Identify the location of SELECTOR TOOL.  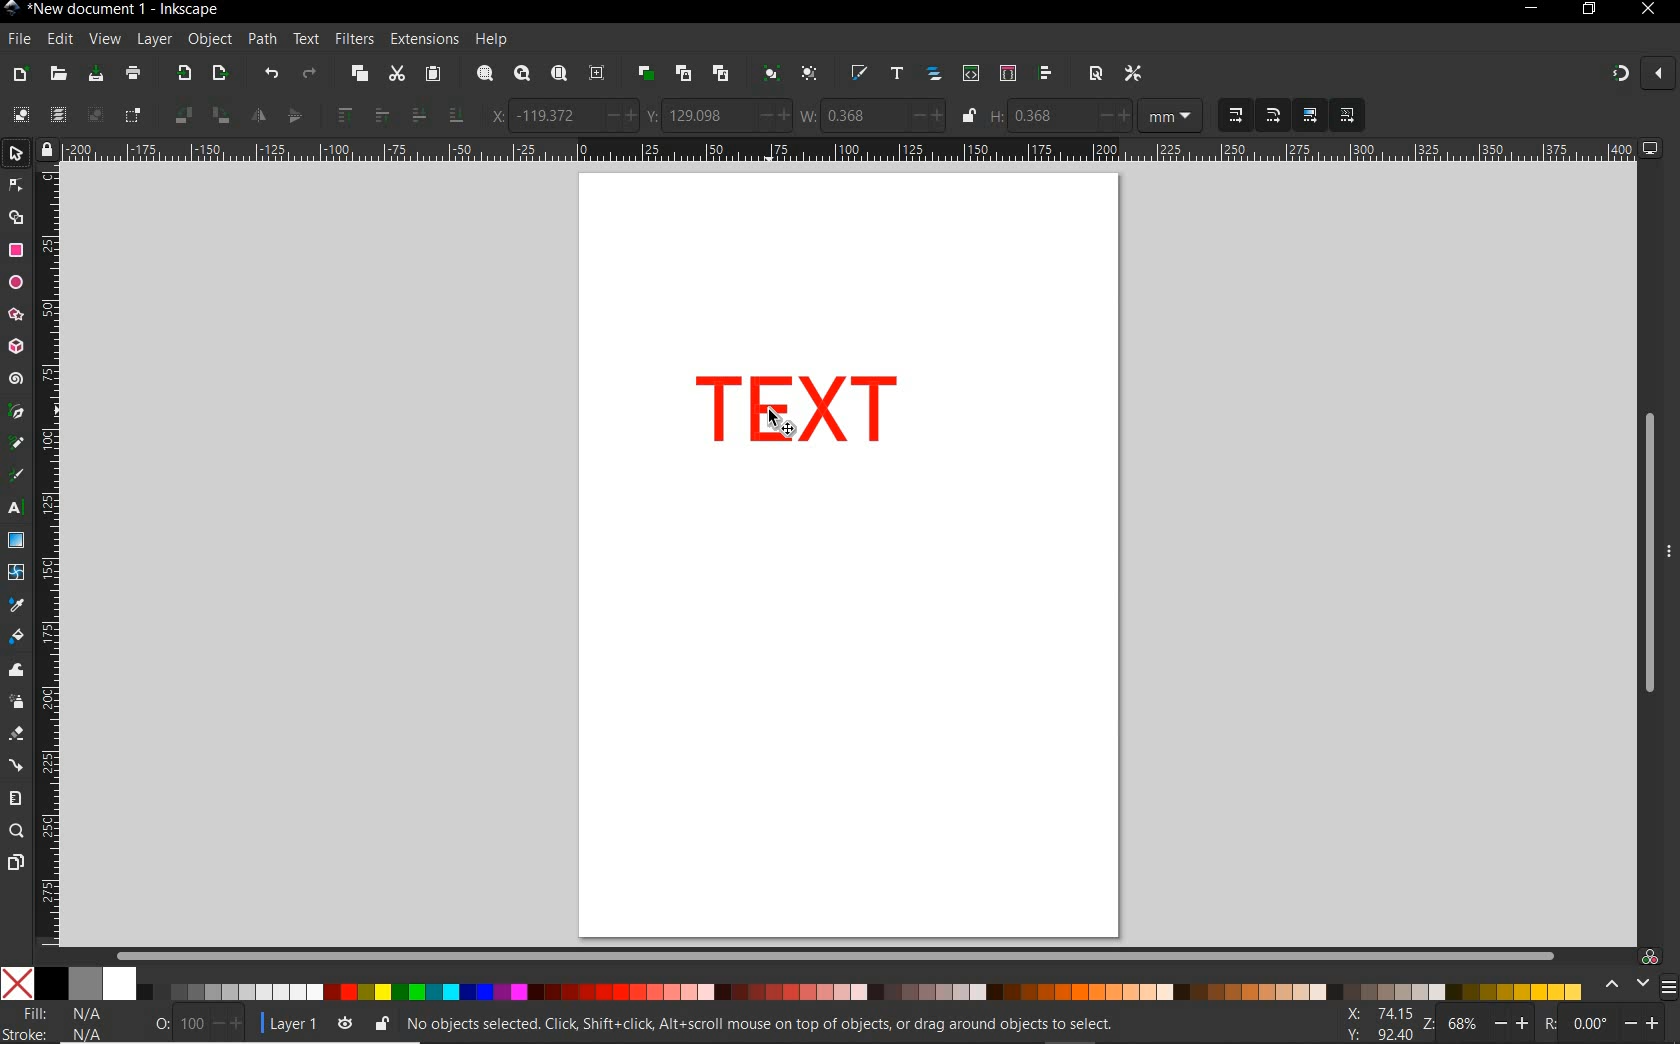
(787, 421).